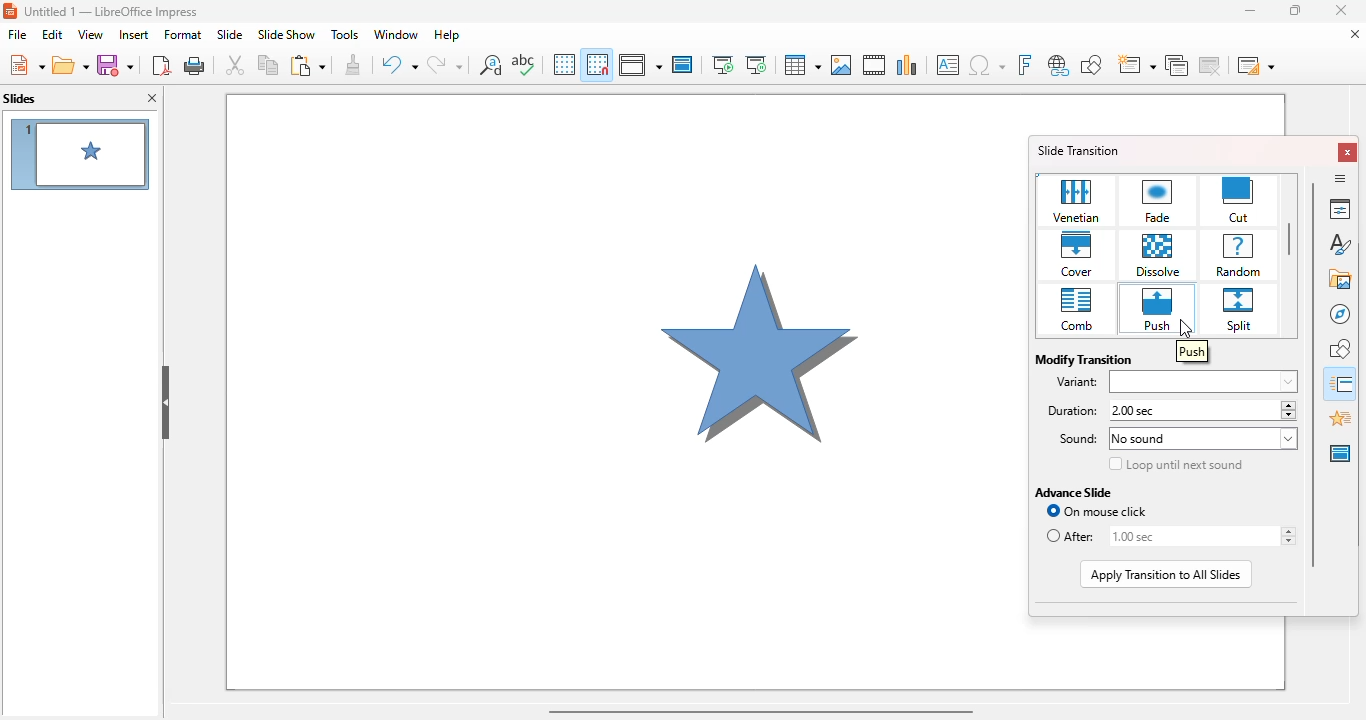 The image size is (1366, 720). I want to click on export directly as PDF, so click(161, 64).